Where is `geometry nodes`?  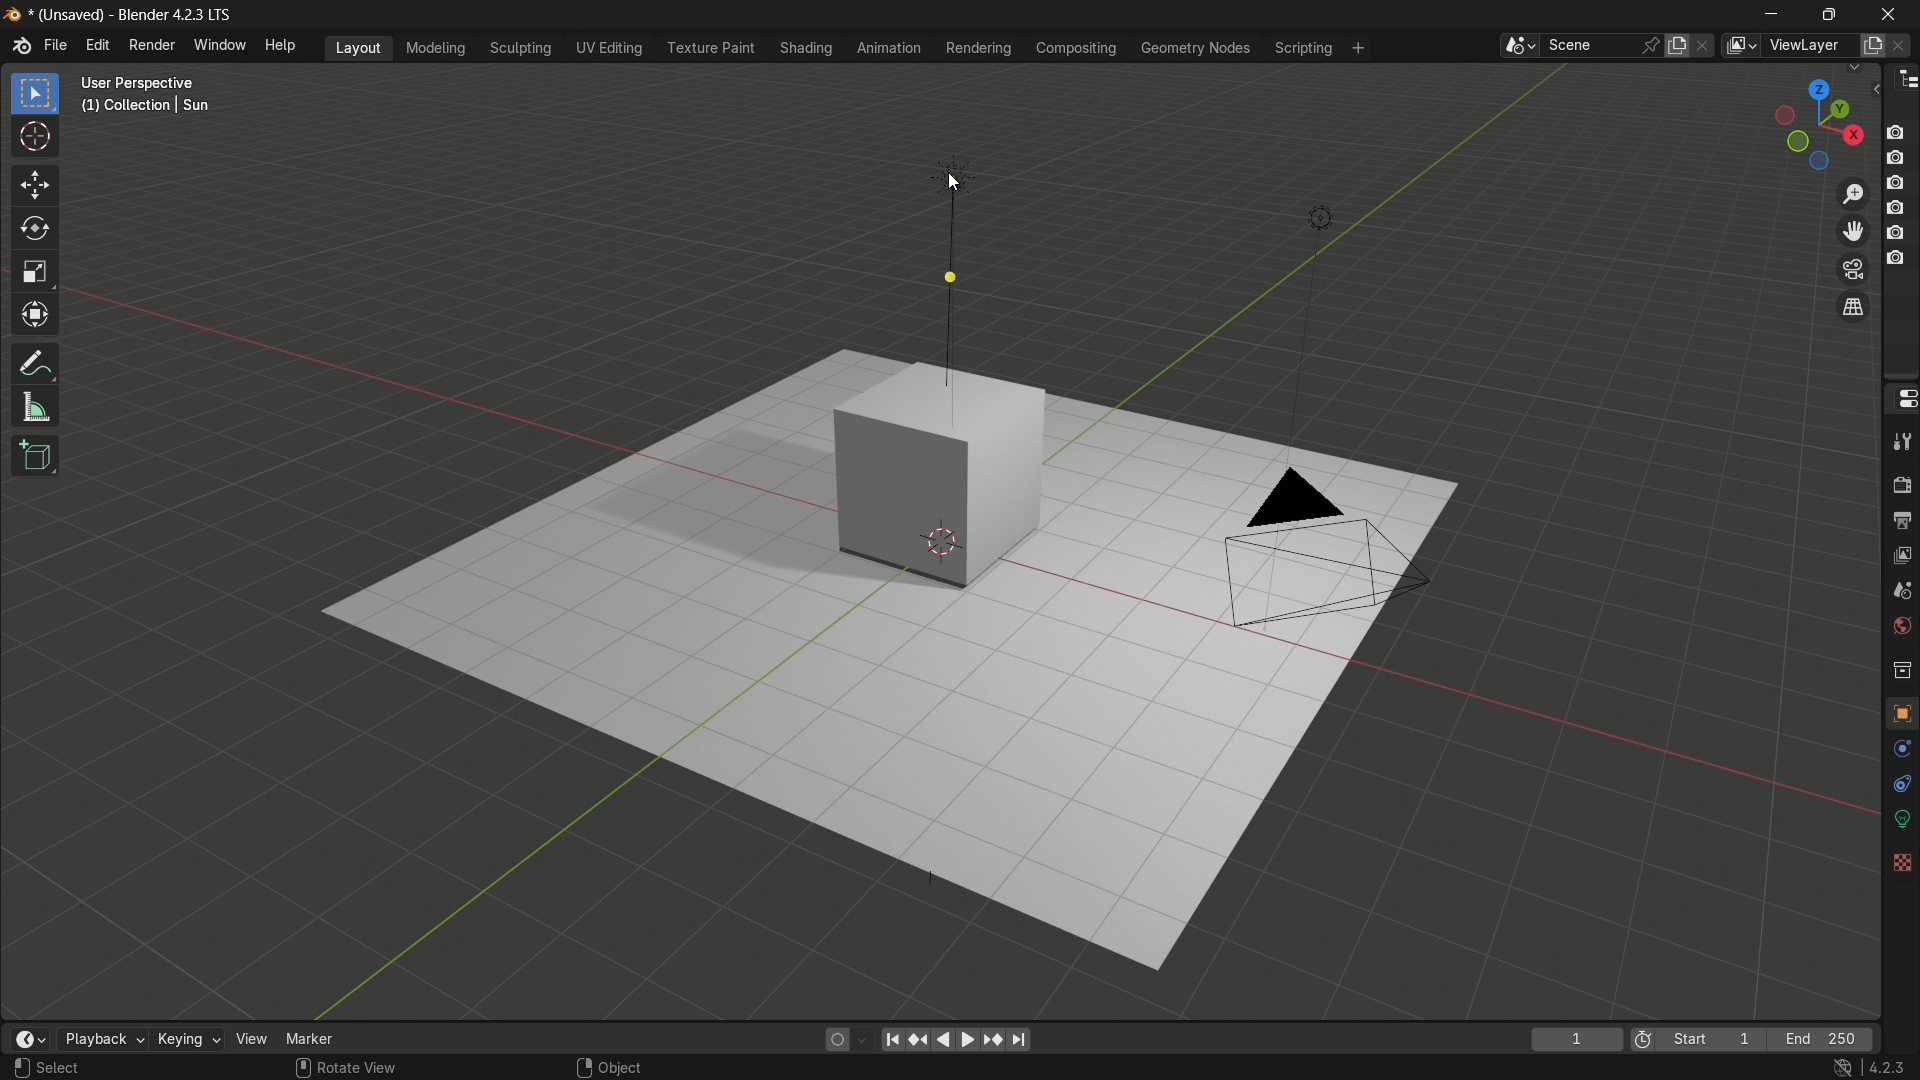 geometry nodes is located at coordinates (1199, 47).